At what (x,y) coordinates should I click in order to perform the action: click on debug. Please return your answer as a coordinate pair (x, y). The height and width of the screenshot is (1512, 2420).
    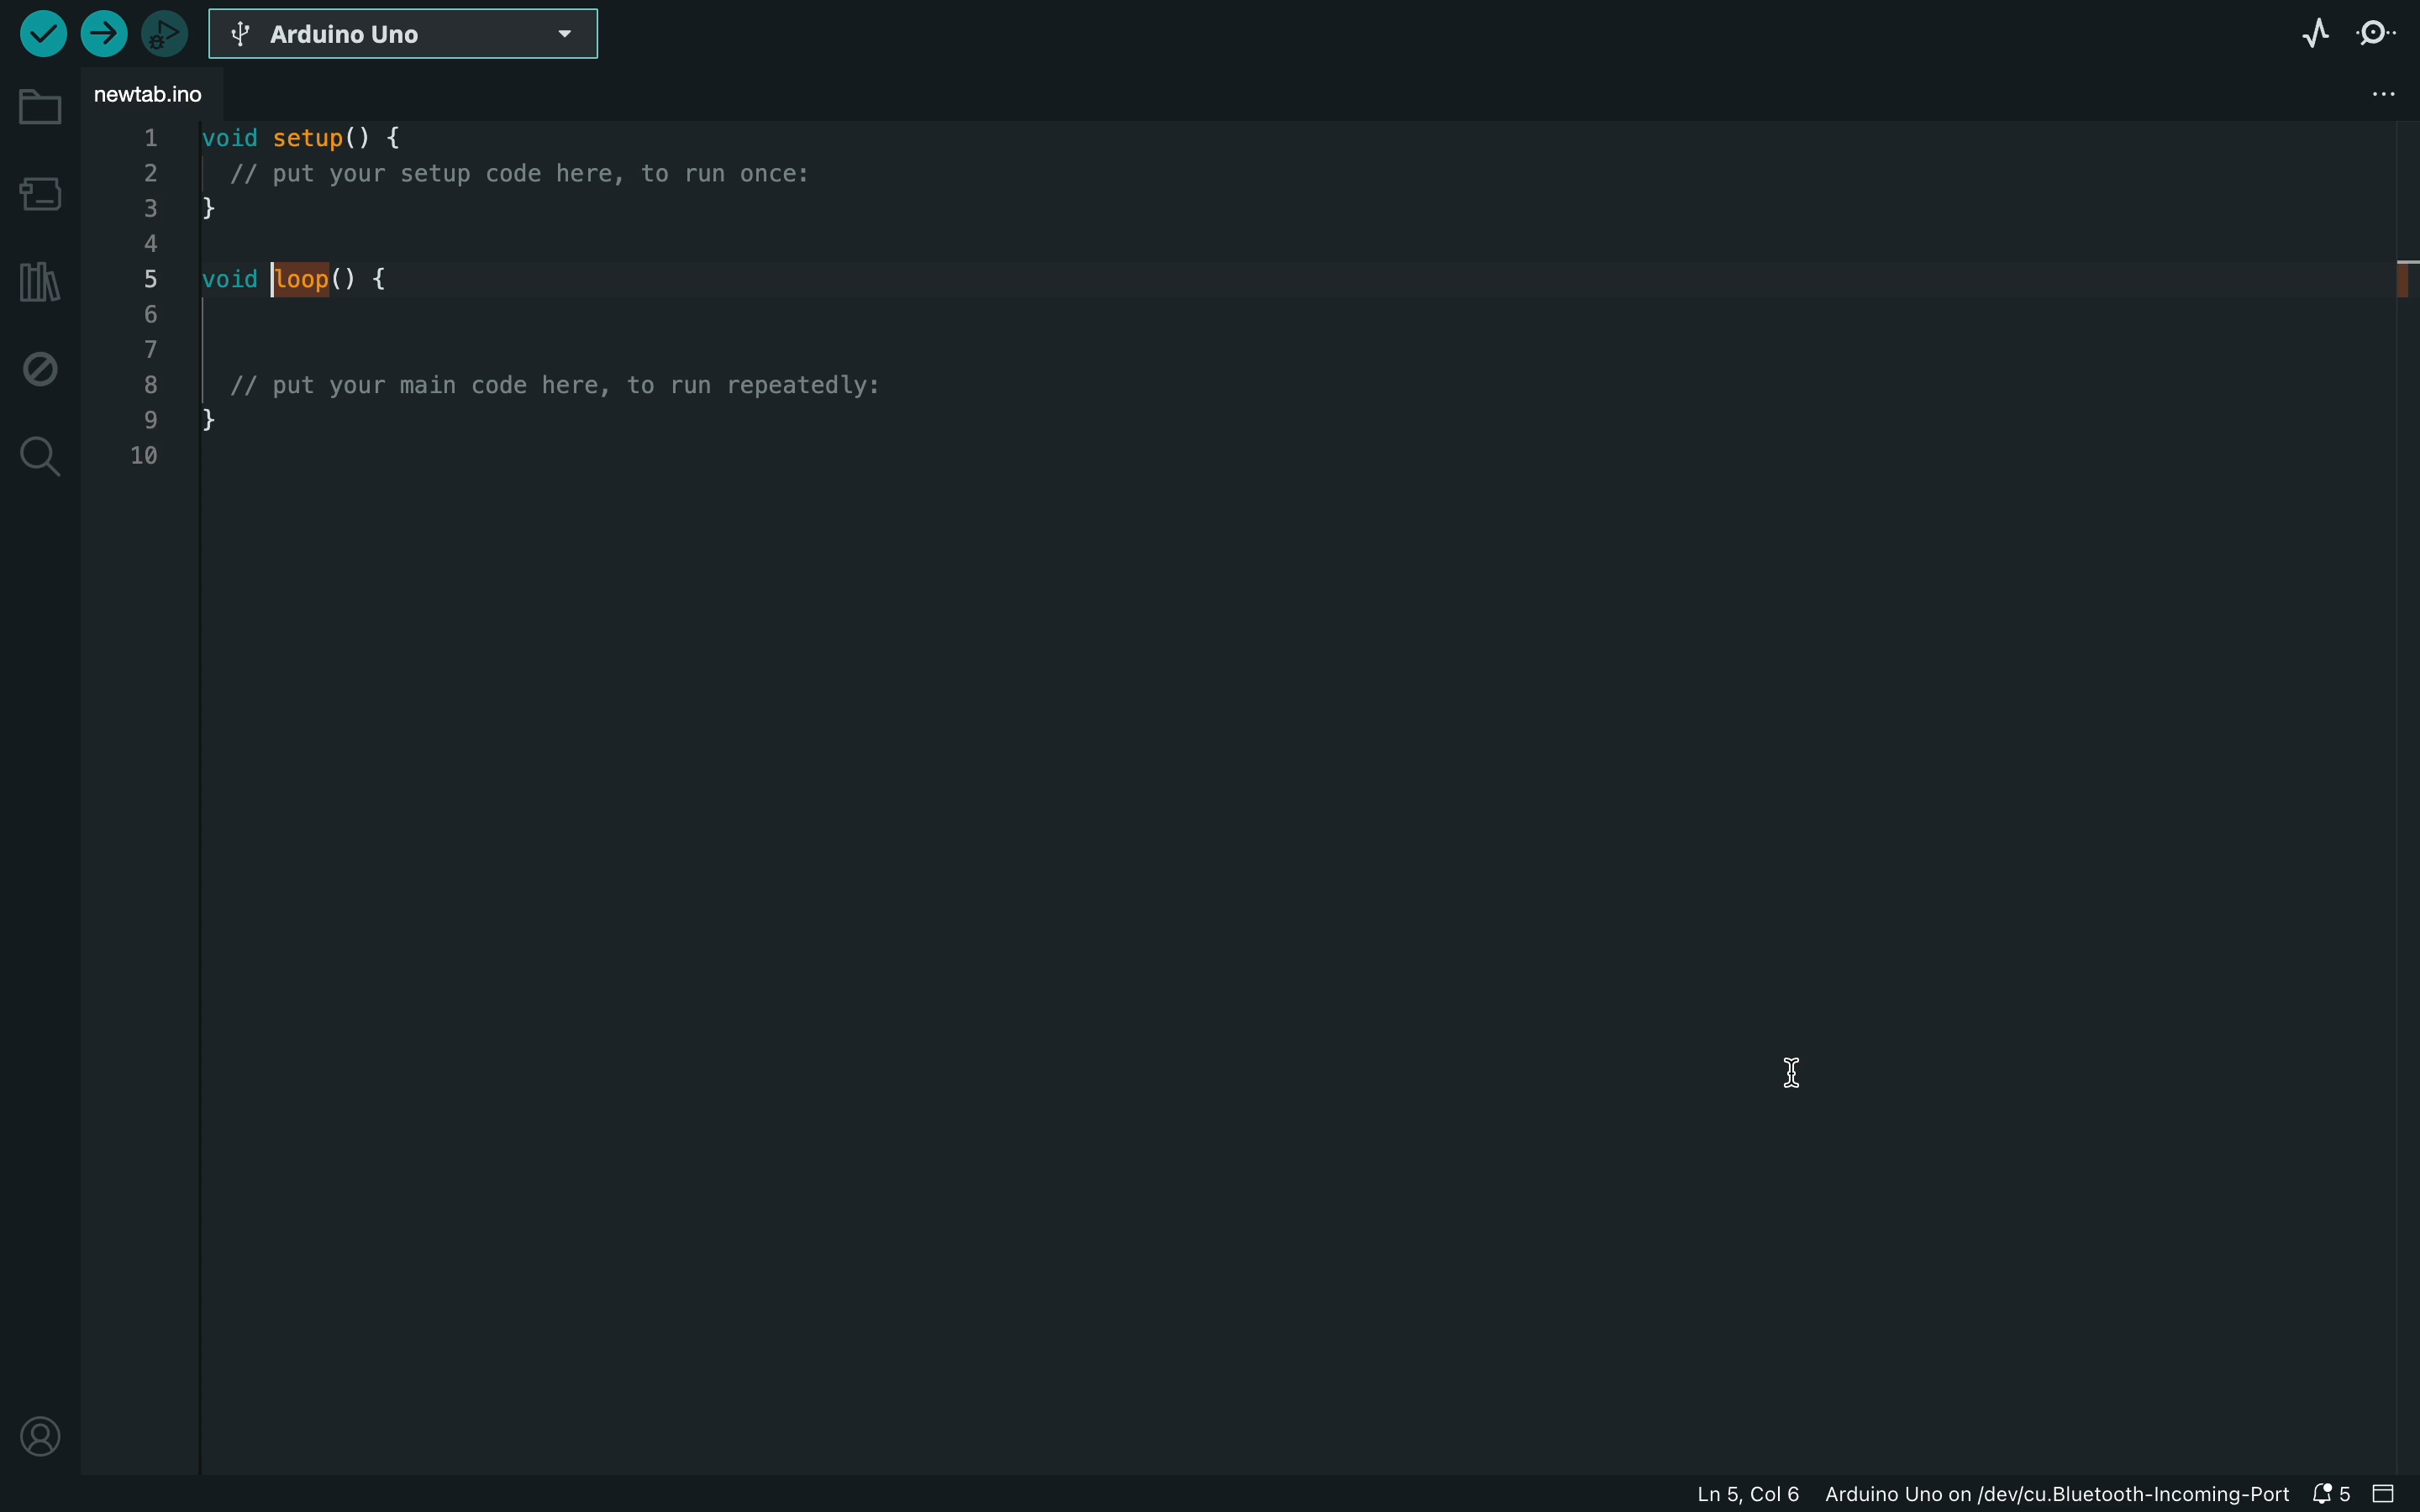
    Looking at the image, I should click on (170, 31).